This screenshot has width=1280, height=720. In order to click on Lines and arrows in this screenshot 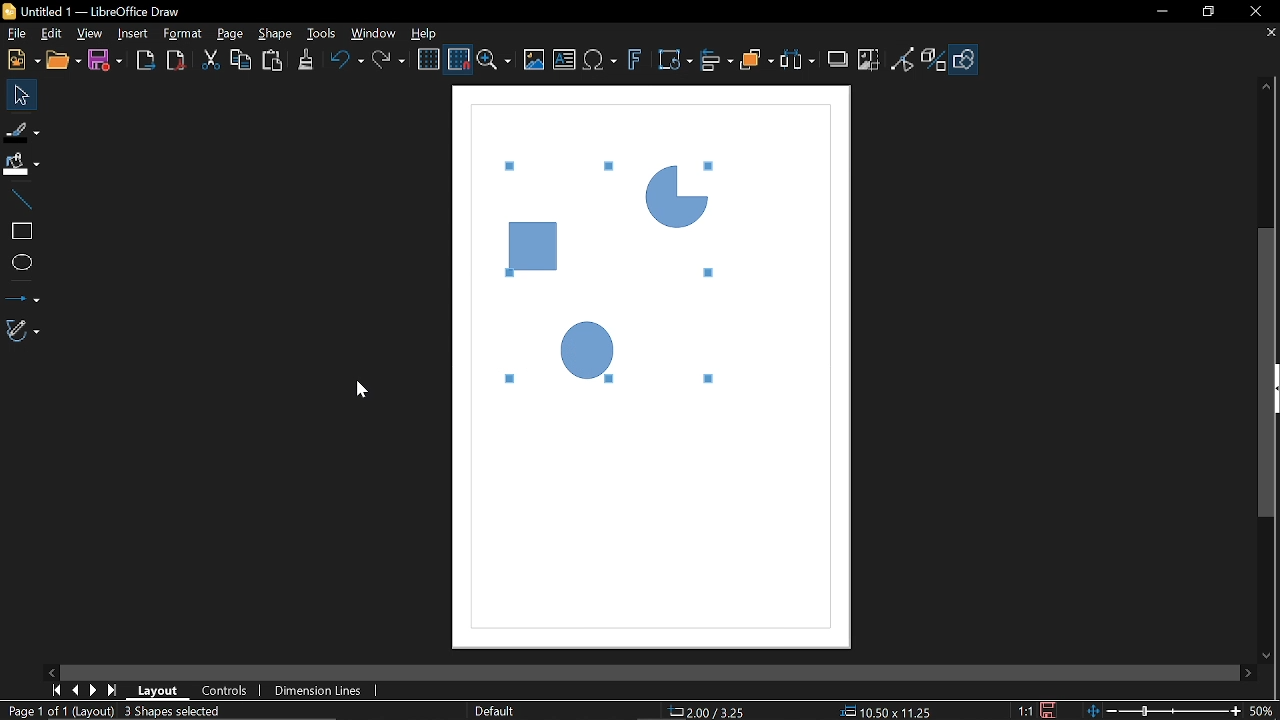, I will do `click(24, 295)`.